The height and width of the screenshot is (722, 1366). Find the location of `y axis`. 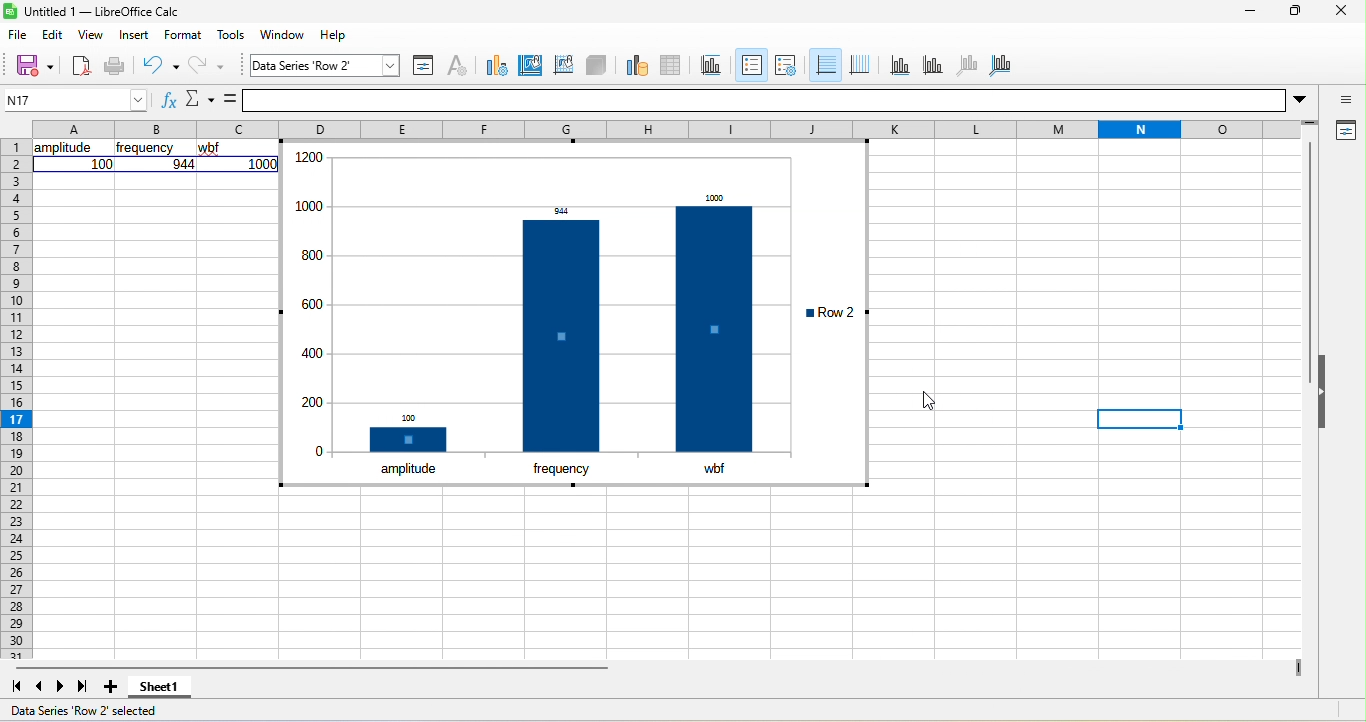

y axis is located at coordinates (940, 67).